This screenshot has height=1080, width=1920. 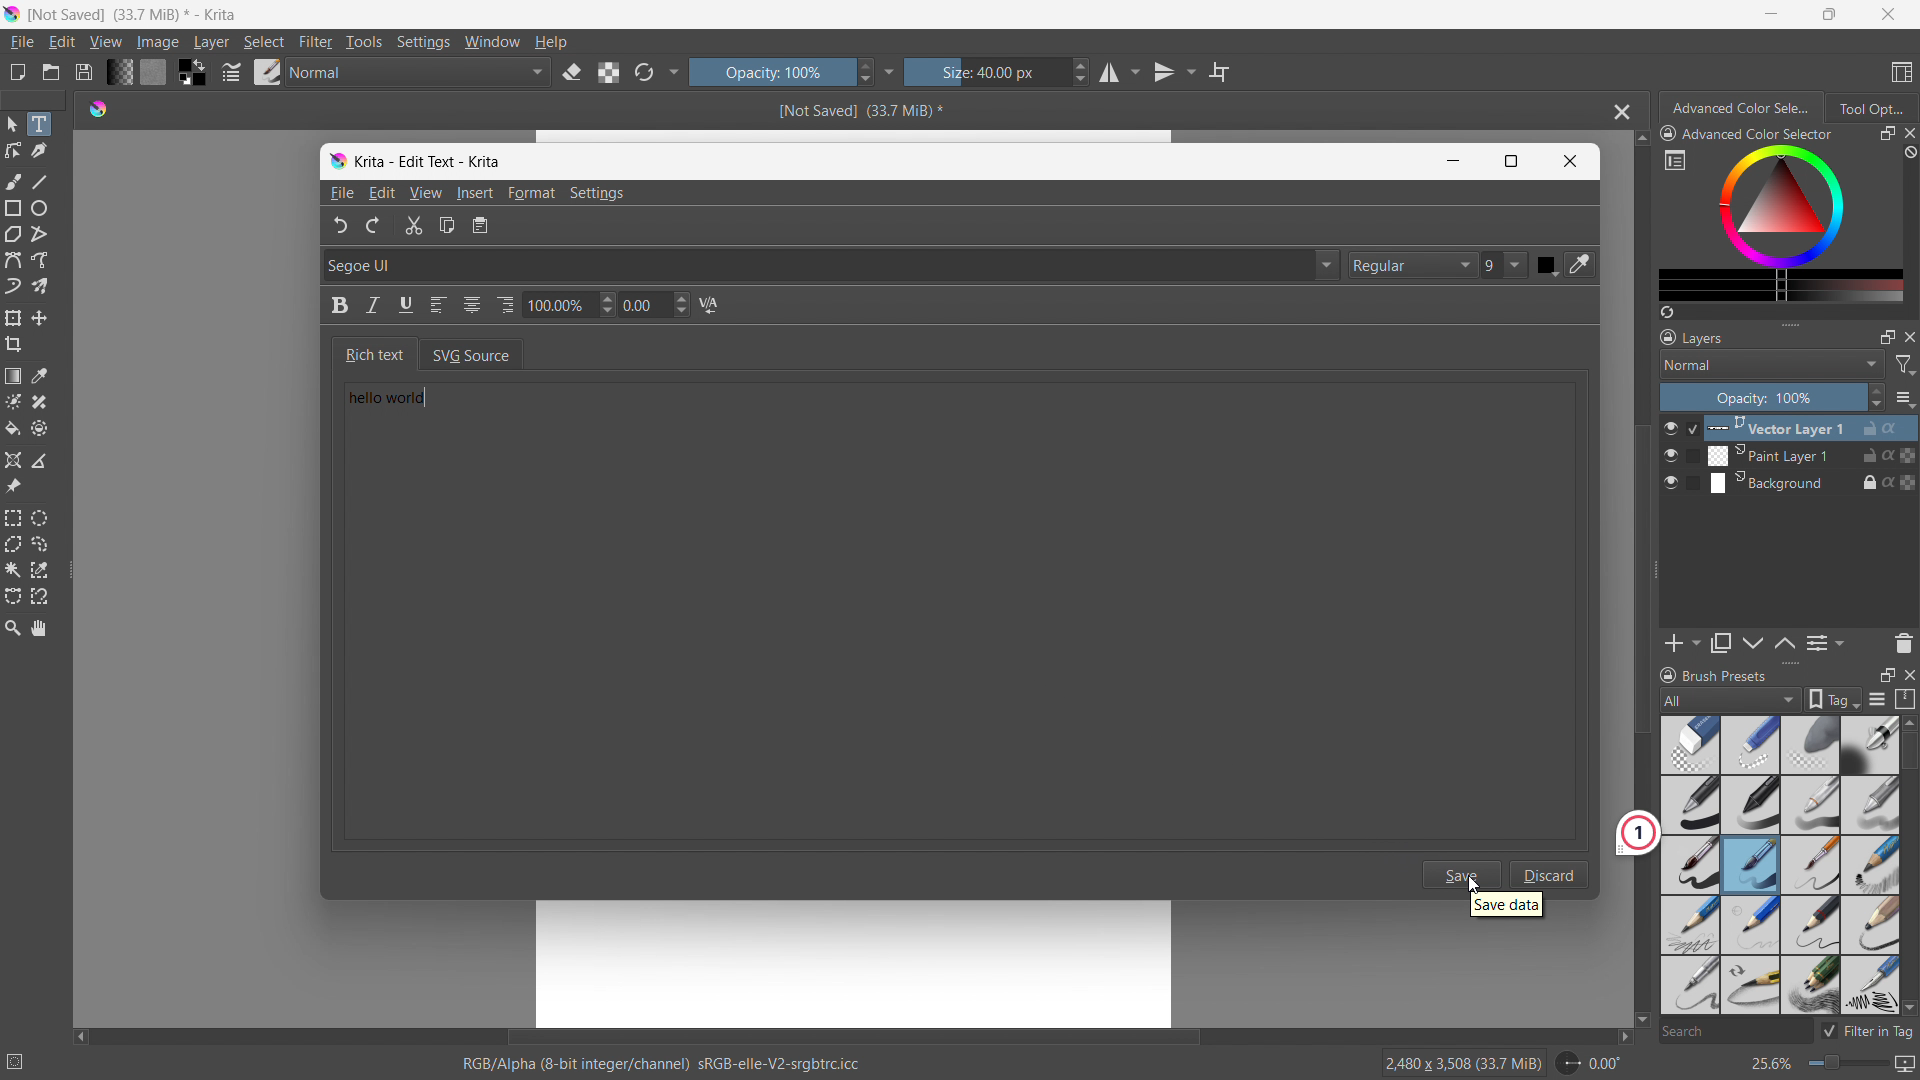 I want to click on logo, so click(x=98, y=107).